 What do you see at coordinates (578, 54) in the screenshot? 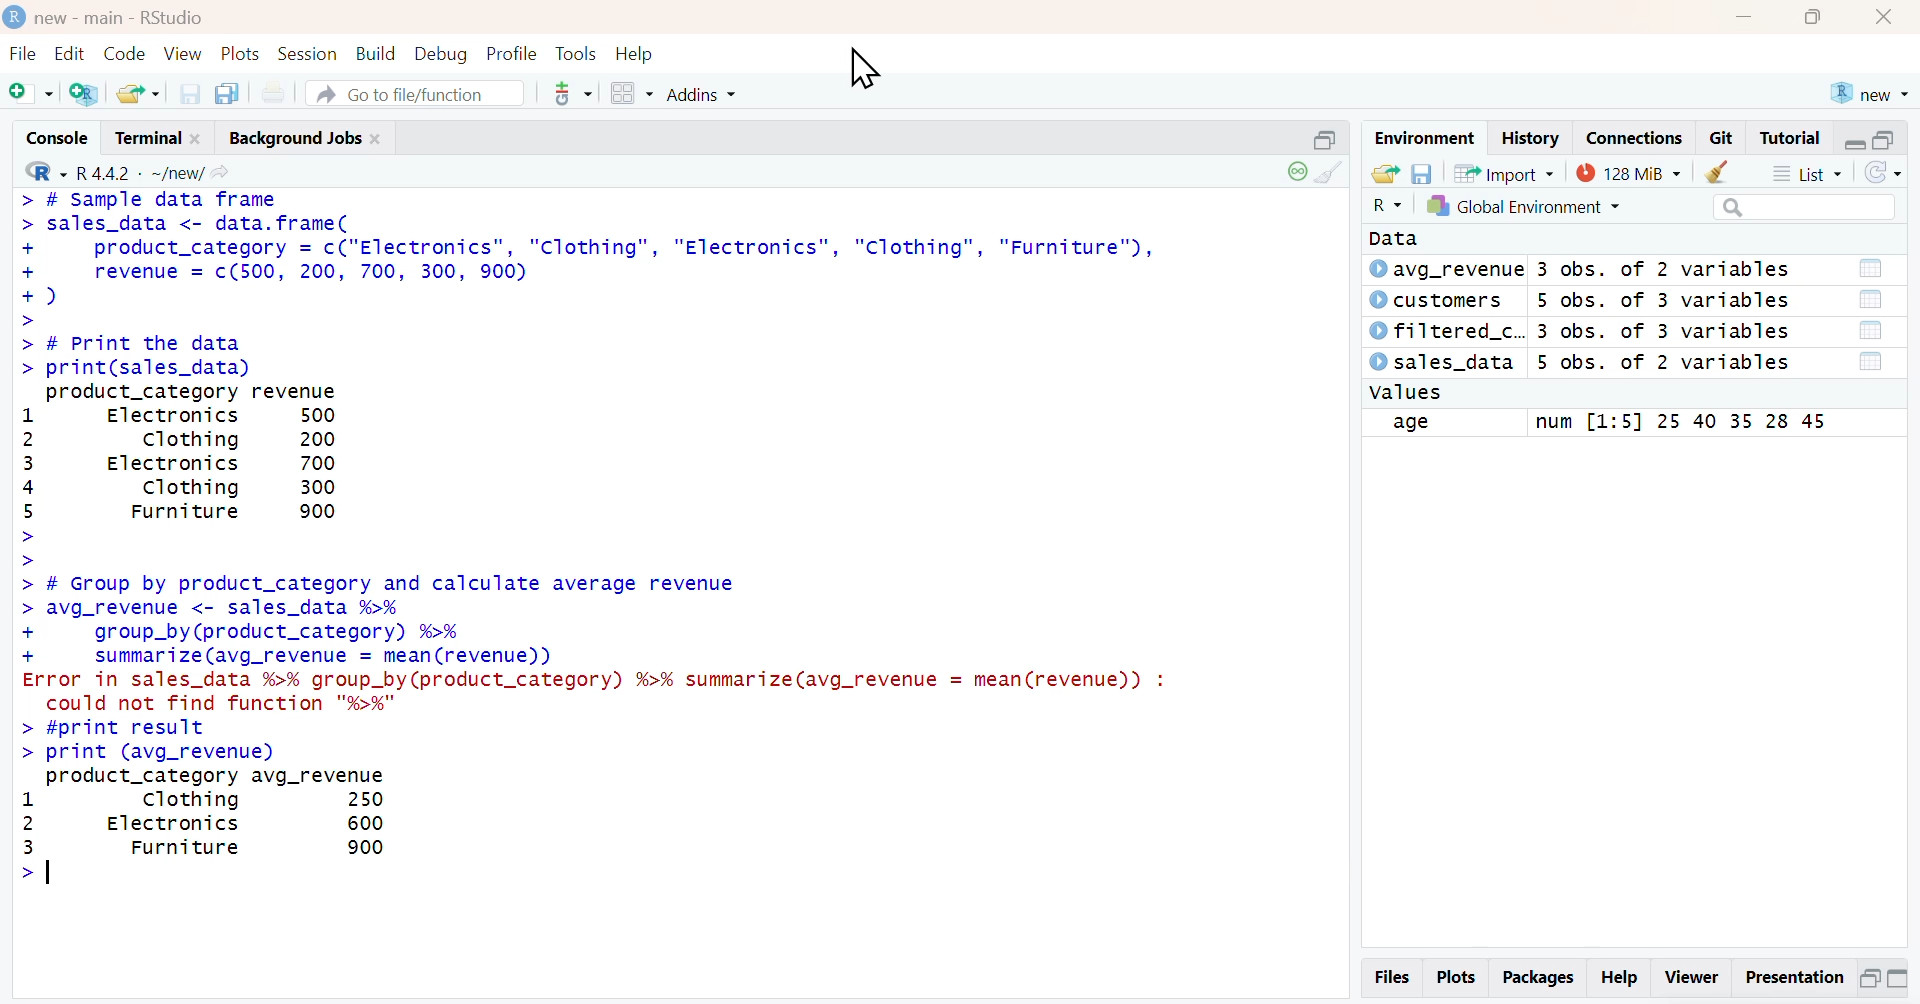
I see `Tools` at bounding box center [578, 54].